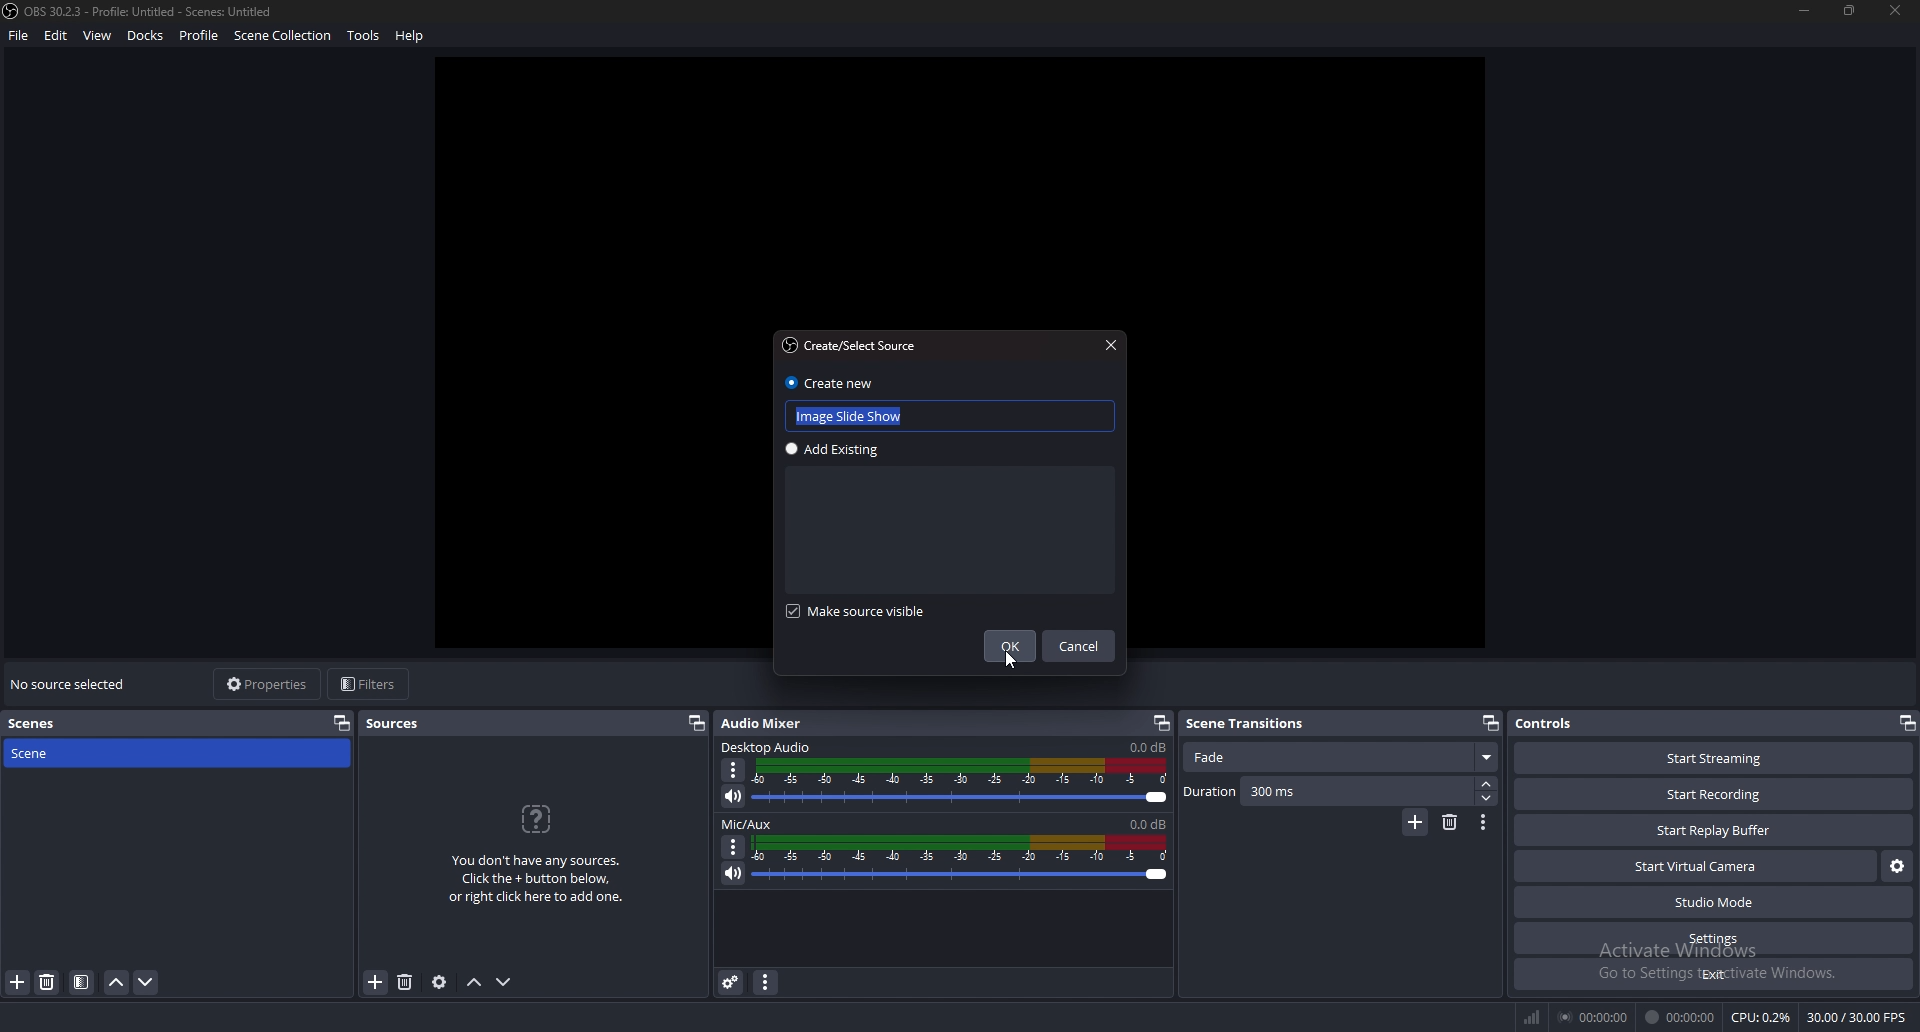 This screenshot has width=1920, height=1032. I want to click on options, so click(734, 770).